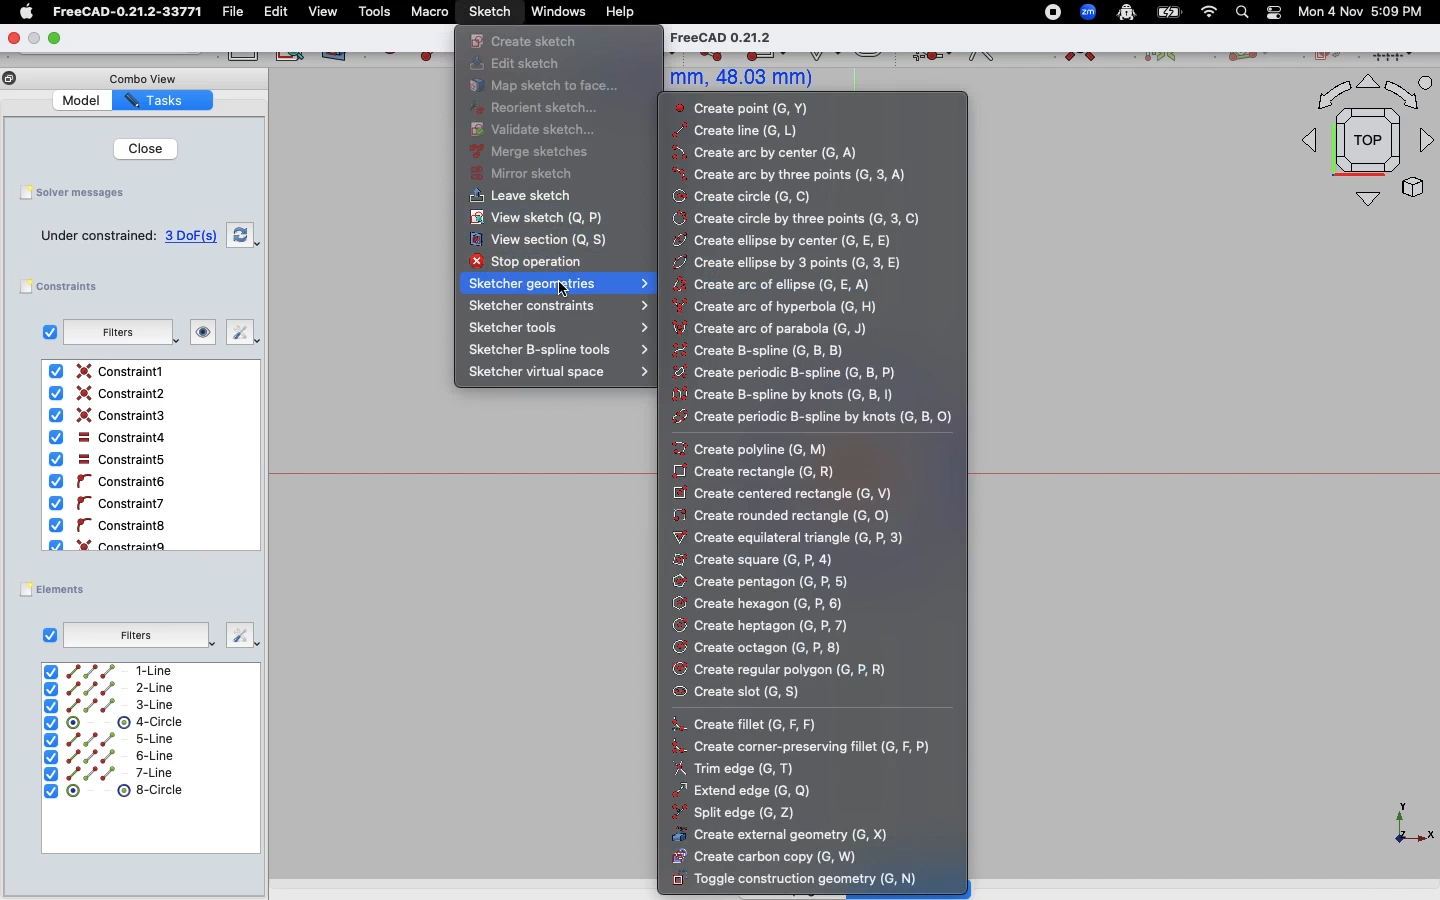  What do you see at coordinates (1170, 11) in the screenshot?
I see `Battery` at bounding box center [1170, 11].